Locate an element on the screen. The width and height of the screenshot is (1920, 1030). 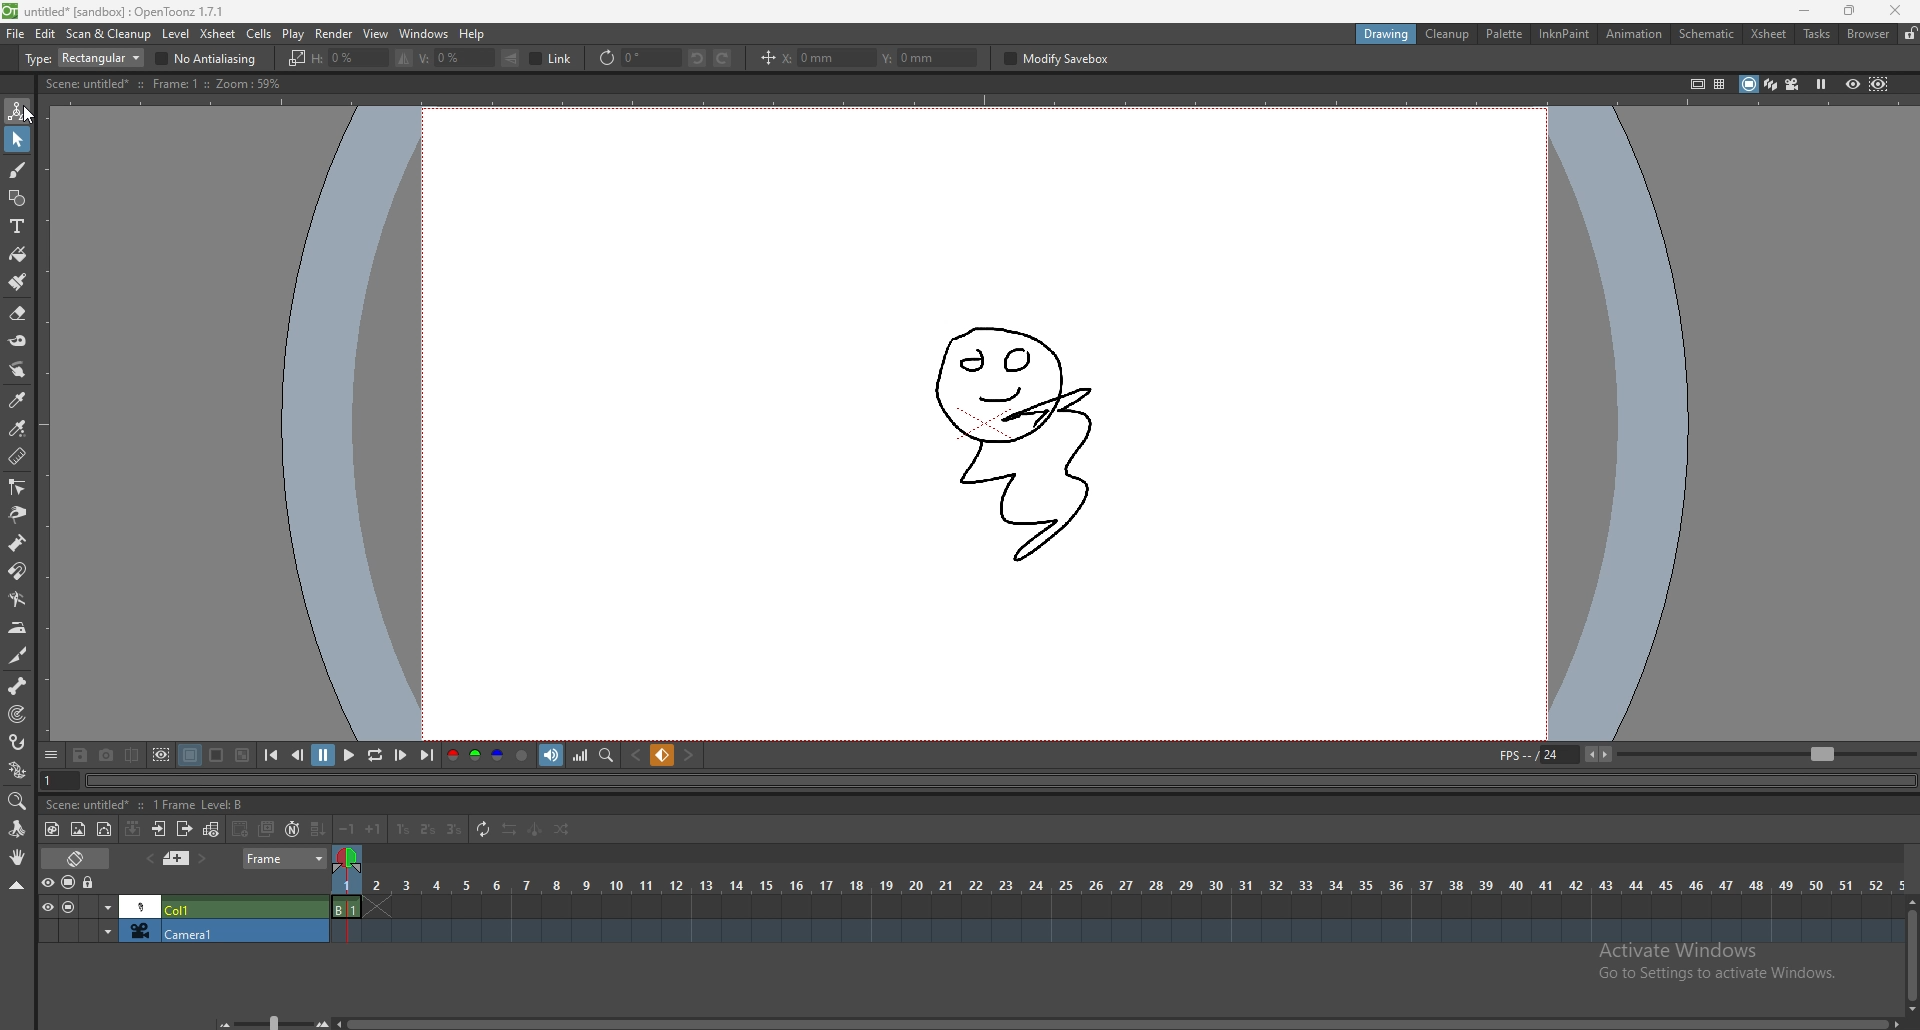
type is located at coordinates (82, 58).